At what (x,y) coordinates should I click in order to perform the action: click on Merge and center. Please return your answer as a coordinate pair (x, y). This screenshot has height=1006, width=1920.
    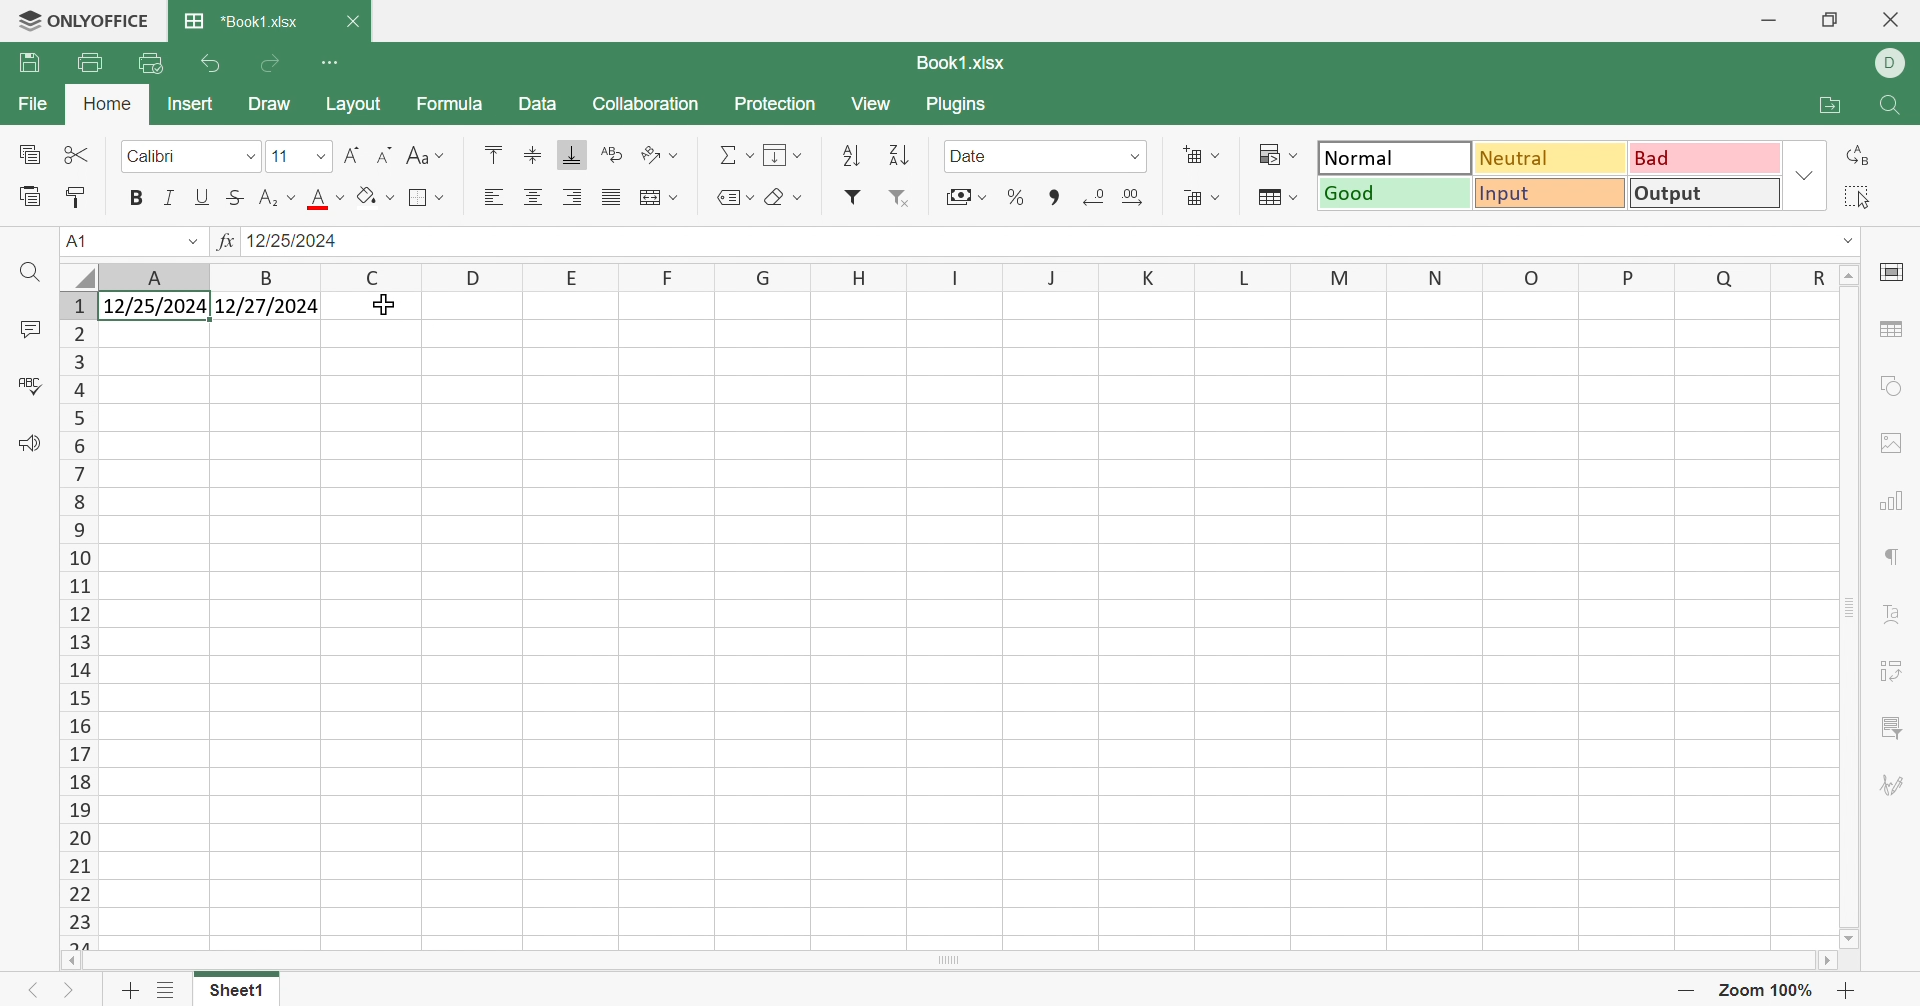
    Looking at the image, I should click on (661, 197).